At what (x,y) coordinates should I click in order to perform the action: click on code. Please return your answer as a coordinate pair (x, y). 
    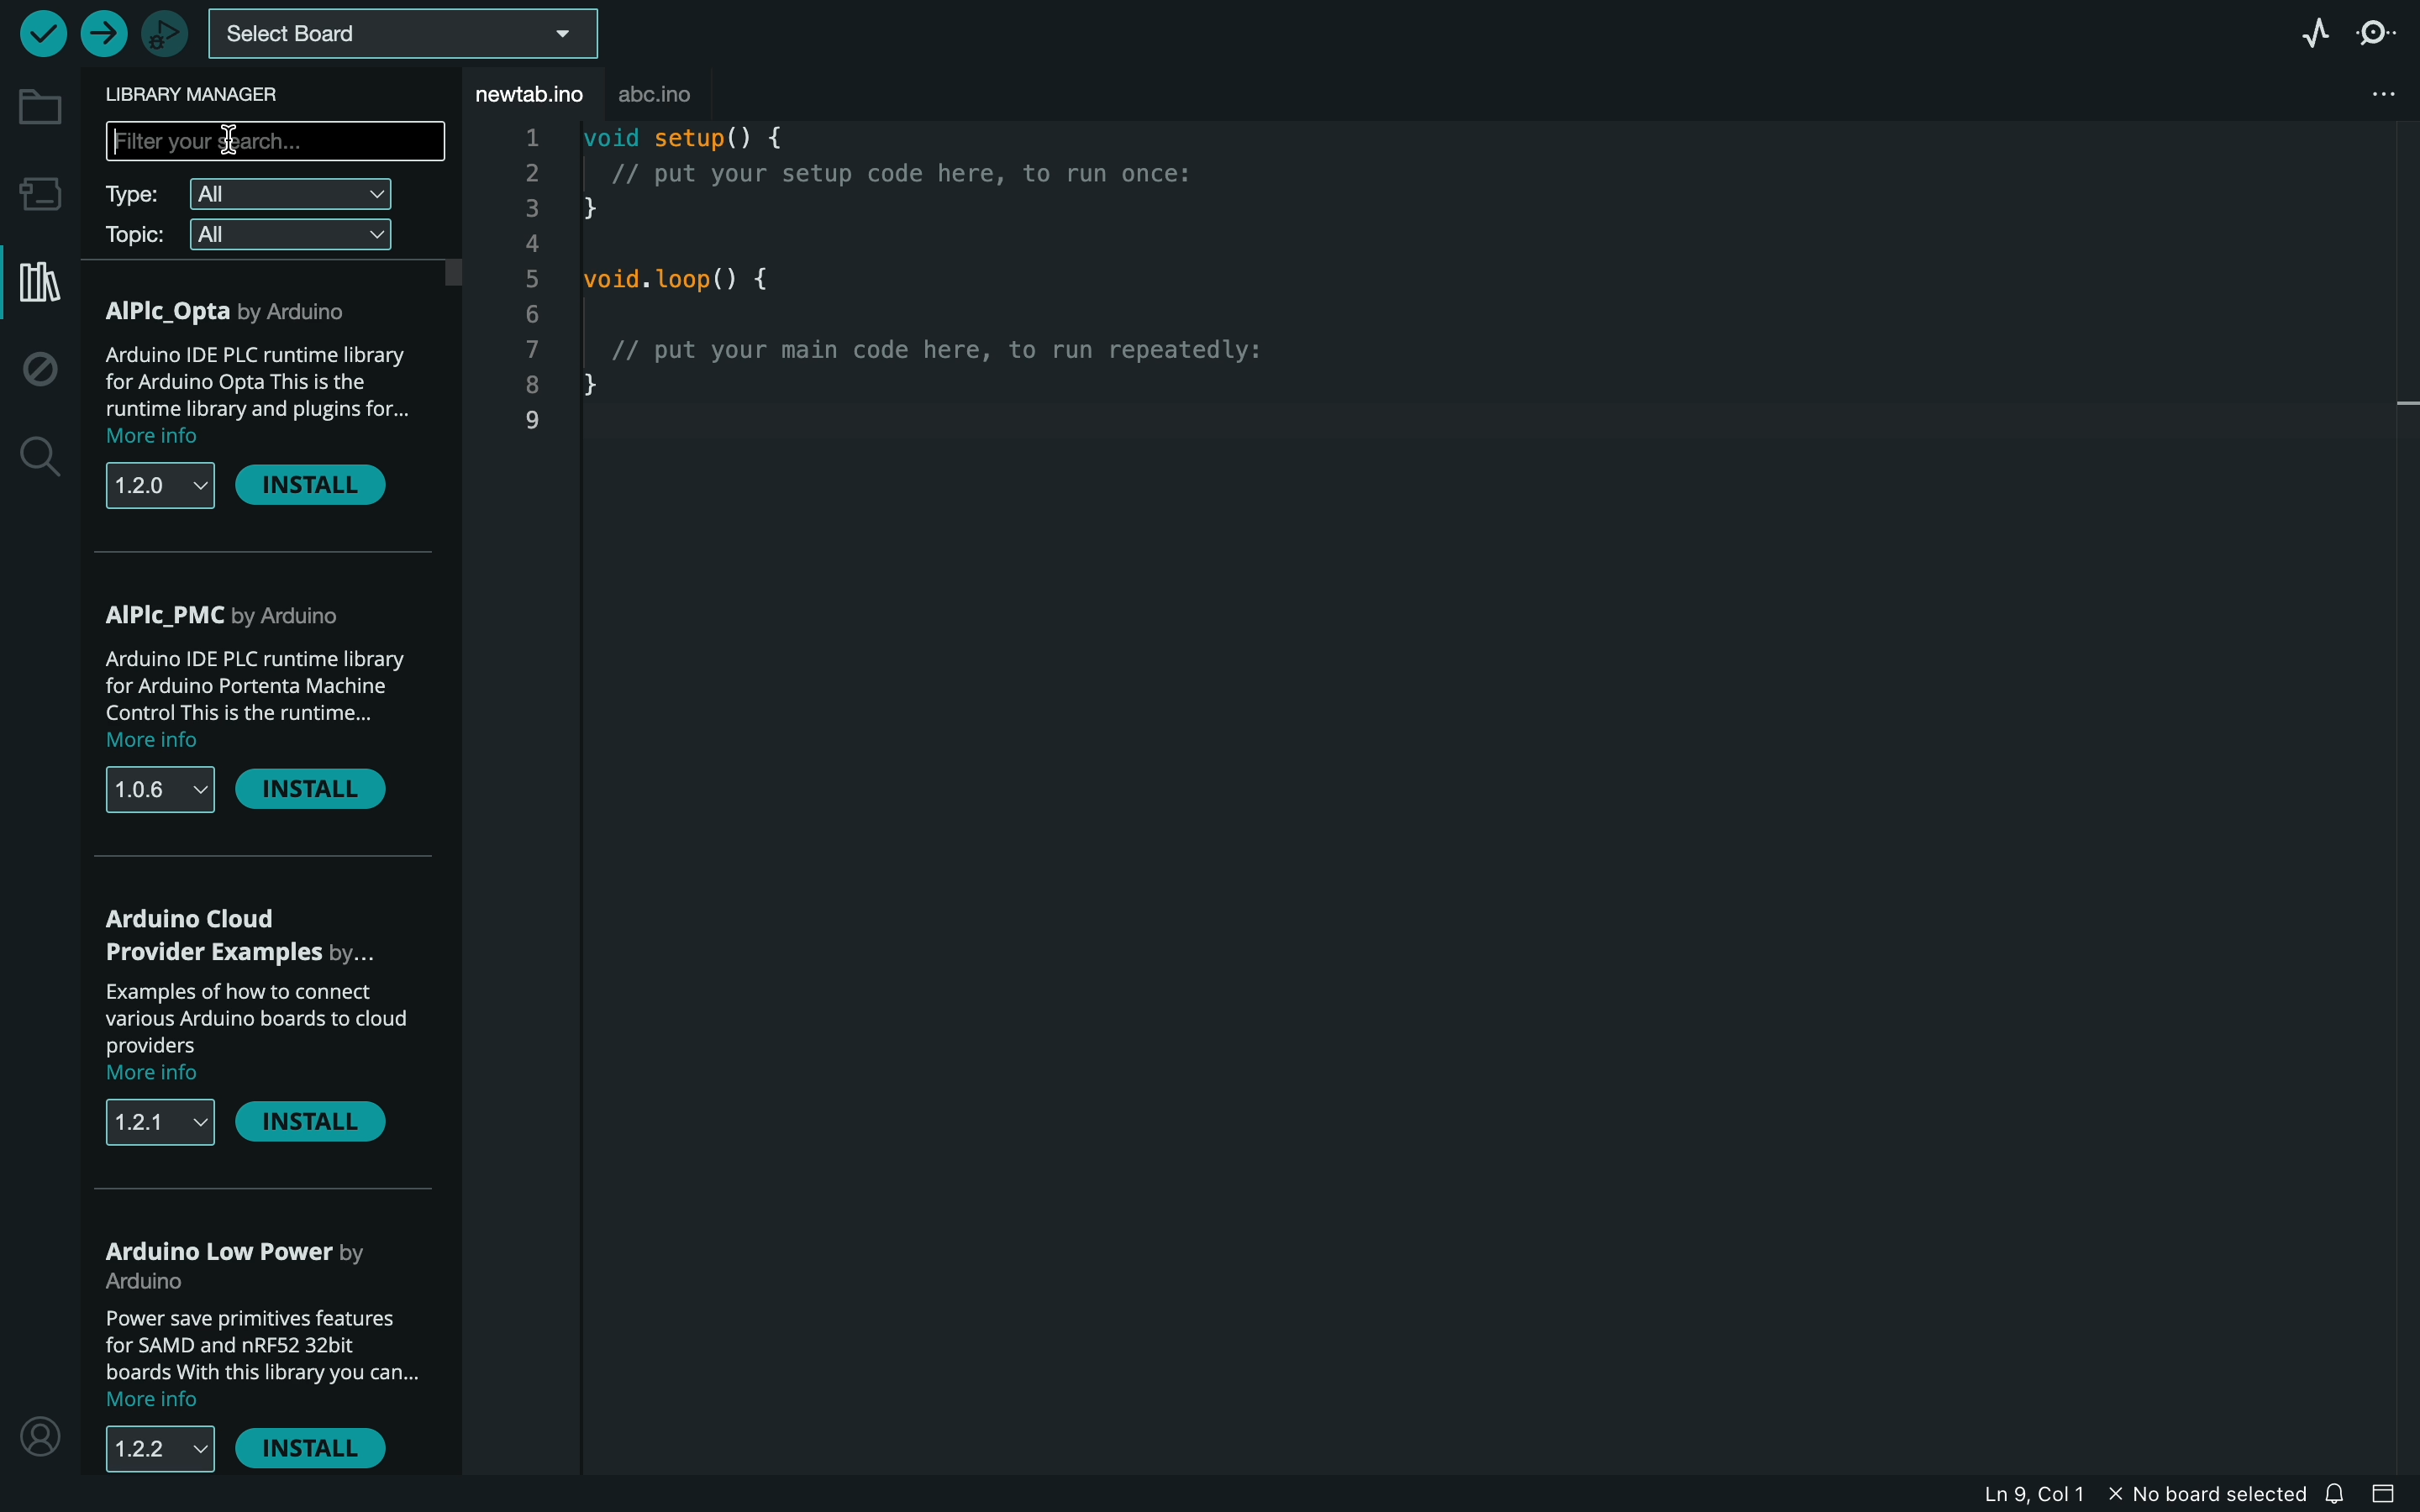
    Looking at the image, I should click on (984, 311).